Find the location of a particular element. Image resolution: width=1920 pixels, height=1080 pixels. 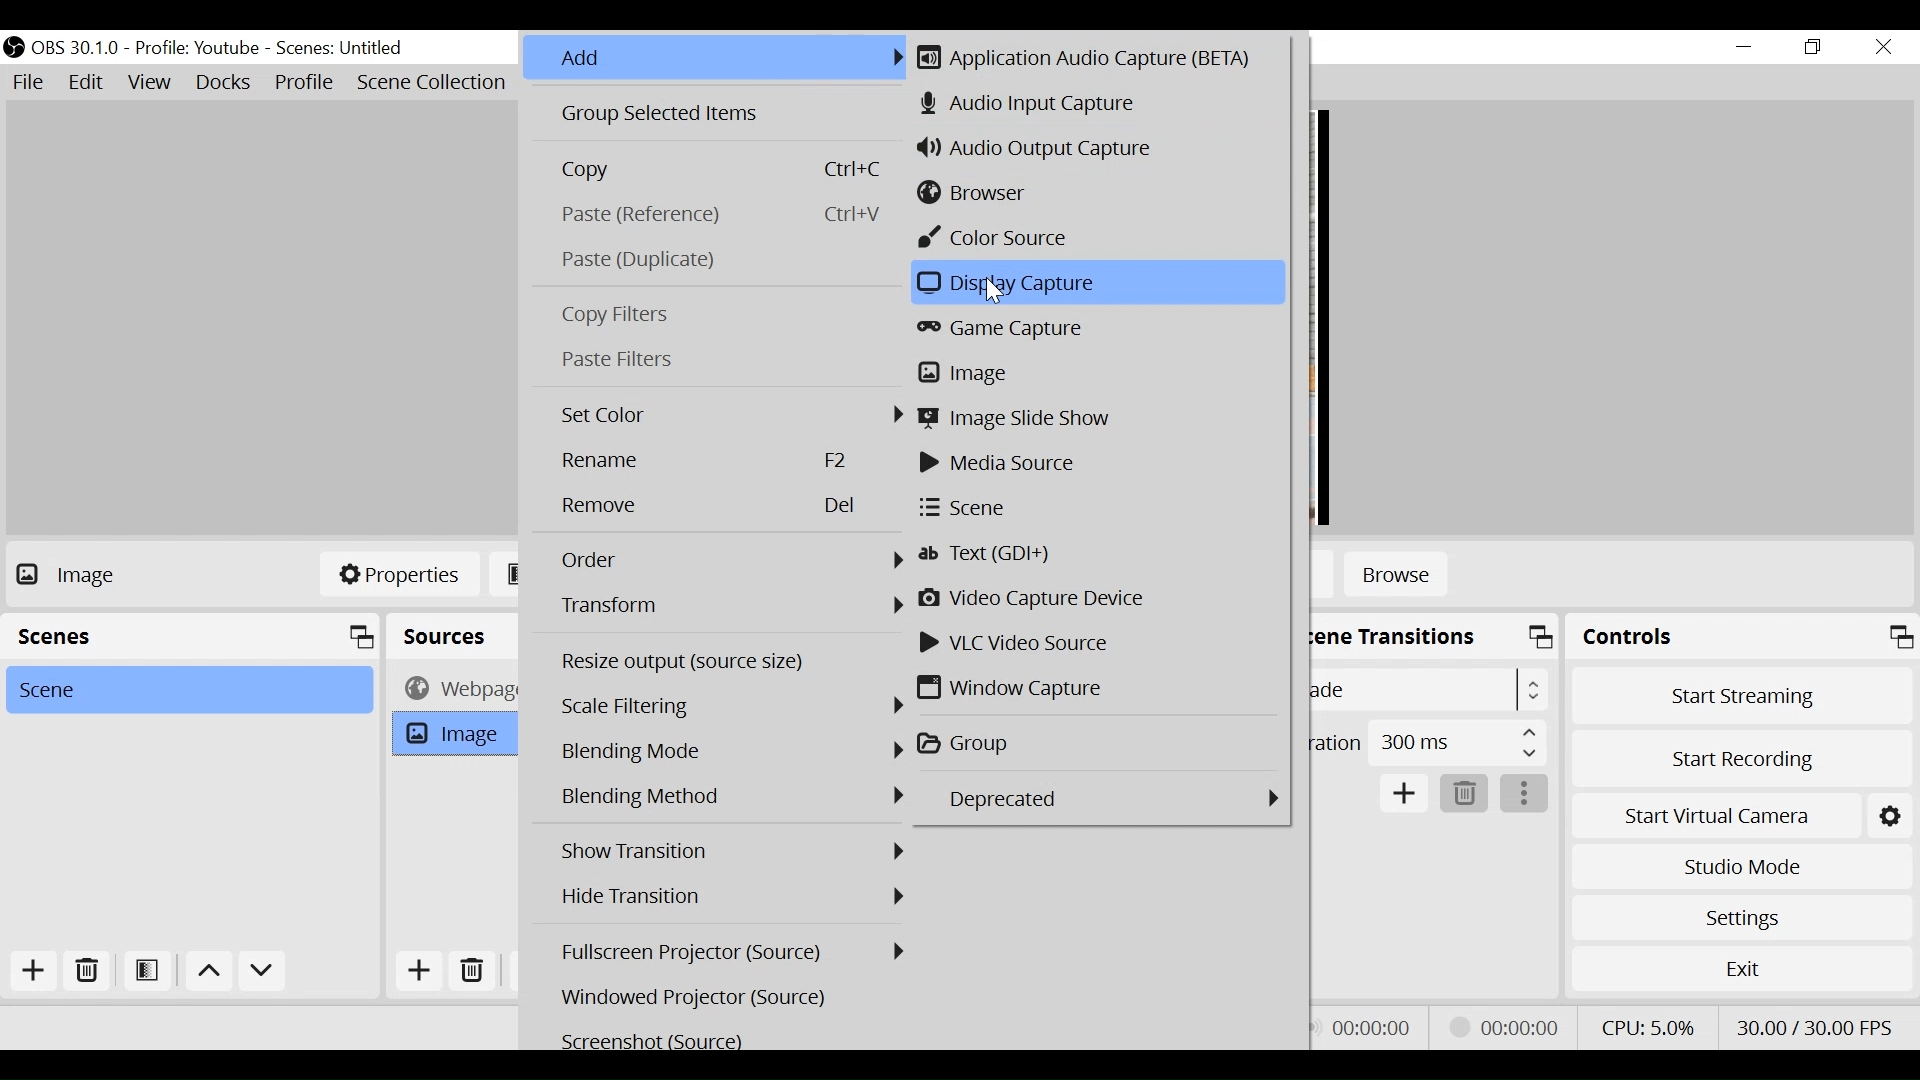

Group is located at coordinates (1101, 744).